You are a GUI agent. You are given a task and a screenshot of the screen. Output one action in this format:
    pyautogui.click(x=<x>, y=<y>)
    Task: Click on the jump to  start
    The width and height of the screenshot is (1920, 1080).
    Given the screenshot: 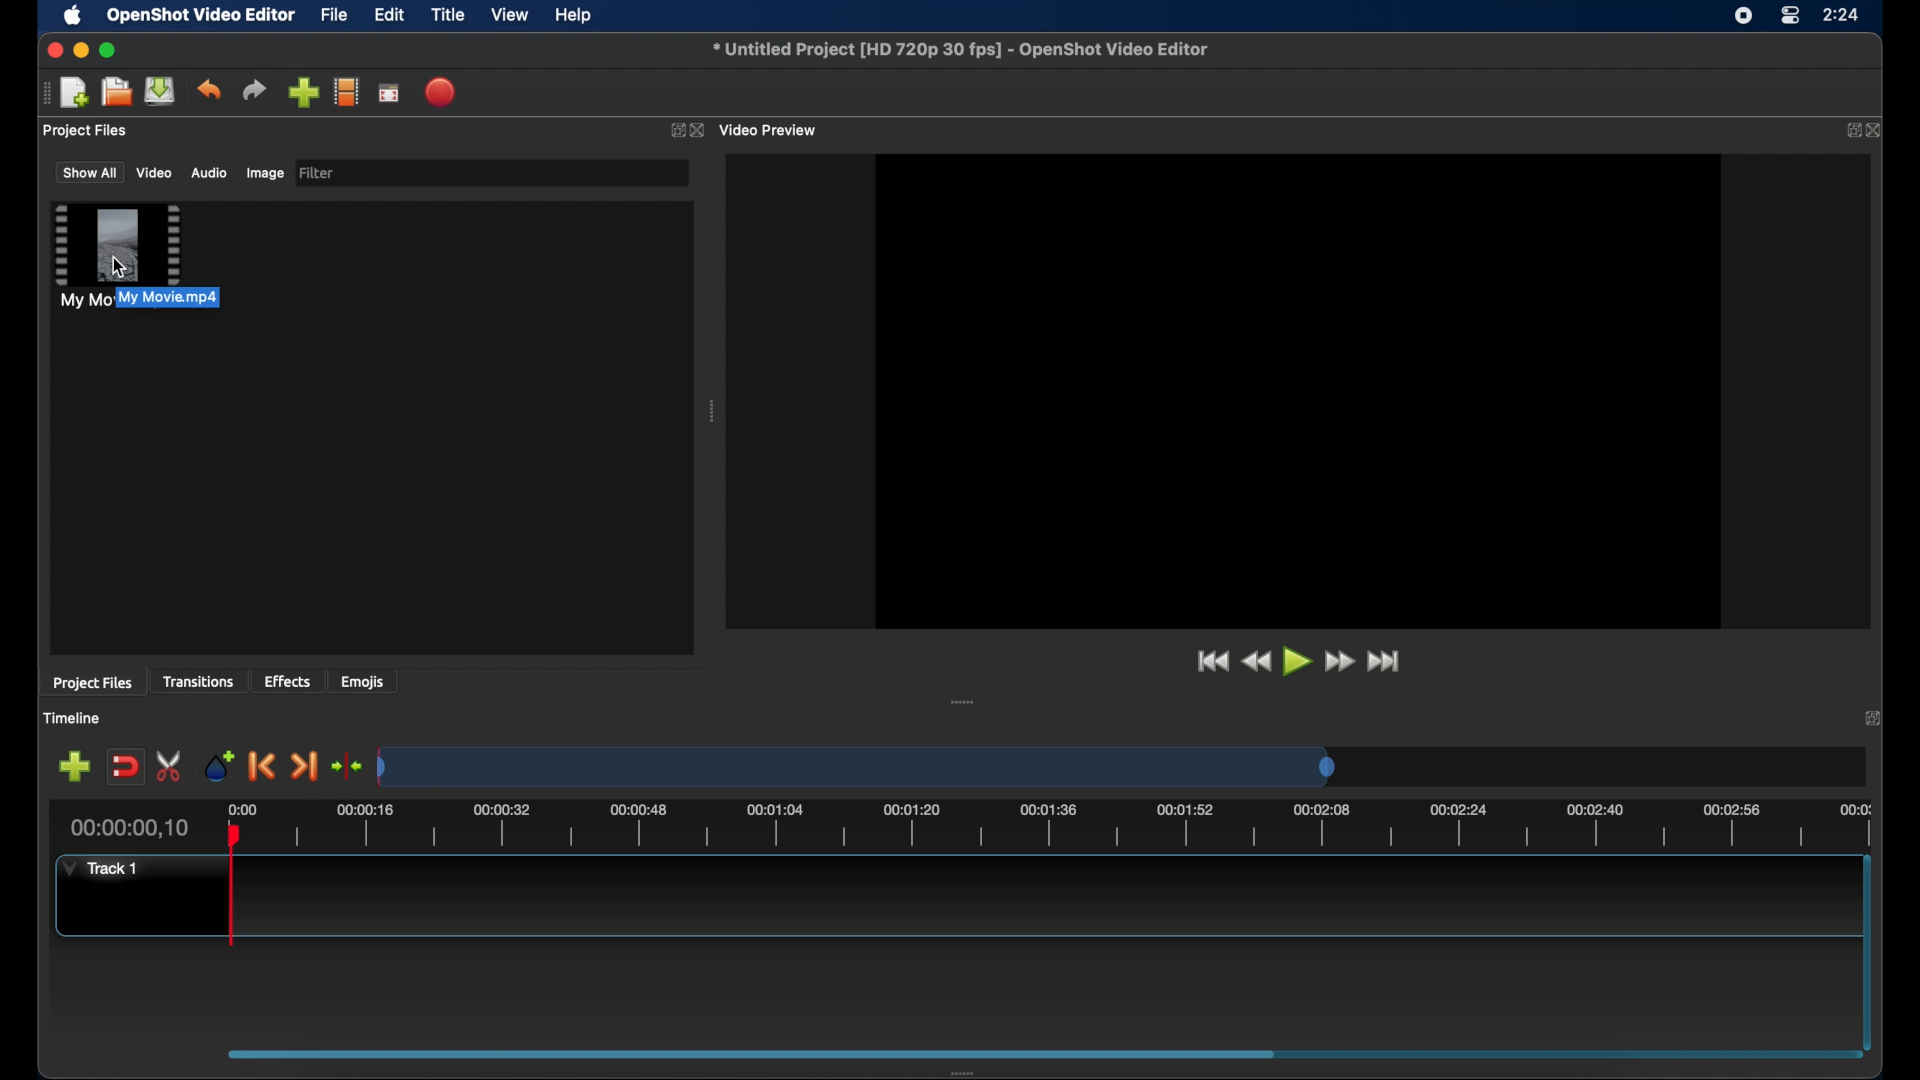 What is the action you would take?
    pyautogui.click(x=1210, y=659)
    